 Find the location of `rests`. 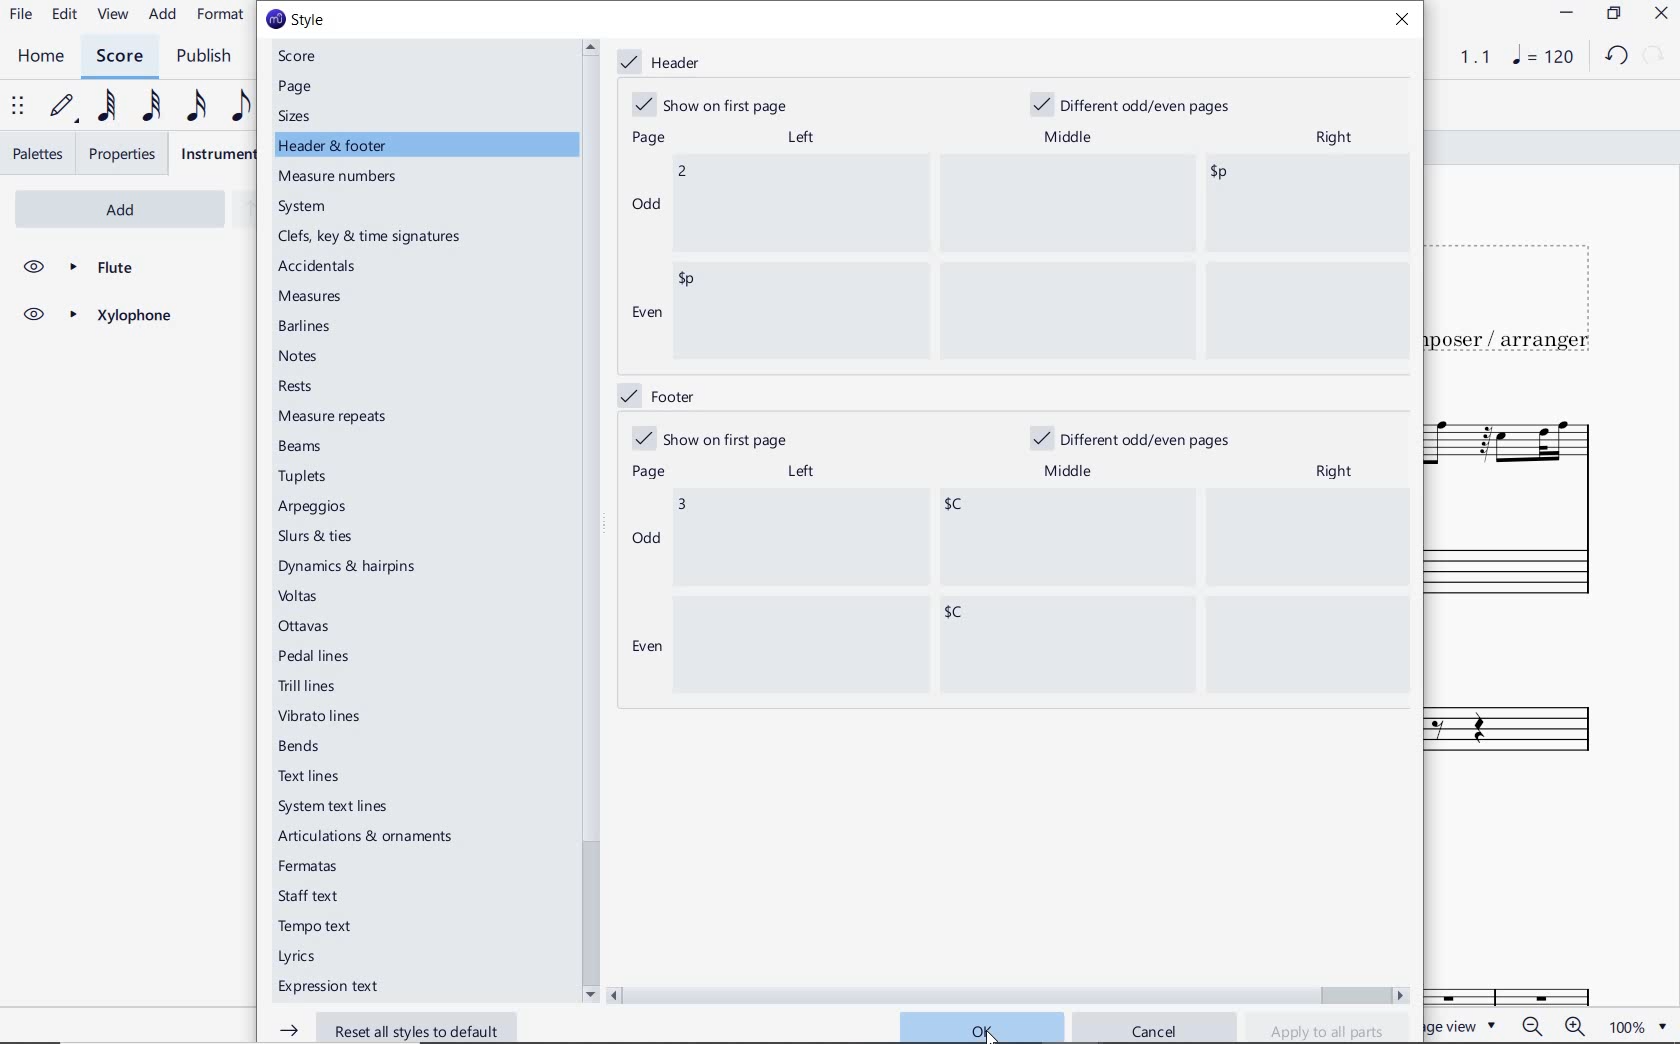

rests is located at coordinates (314, 387).